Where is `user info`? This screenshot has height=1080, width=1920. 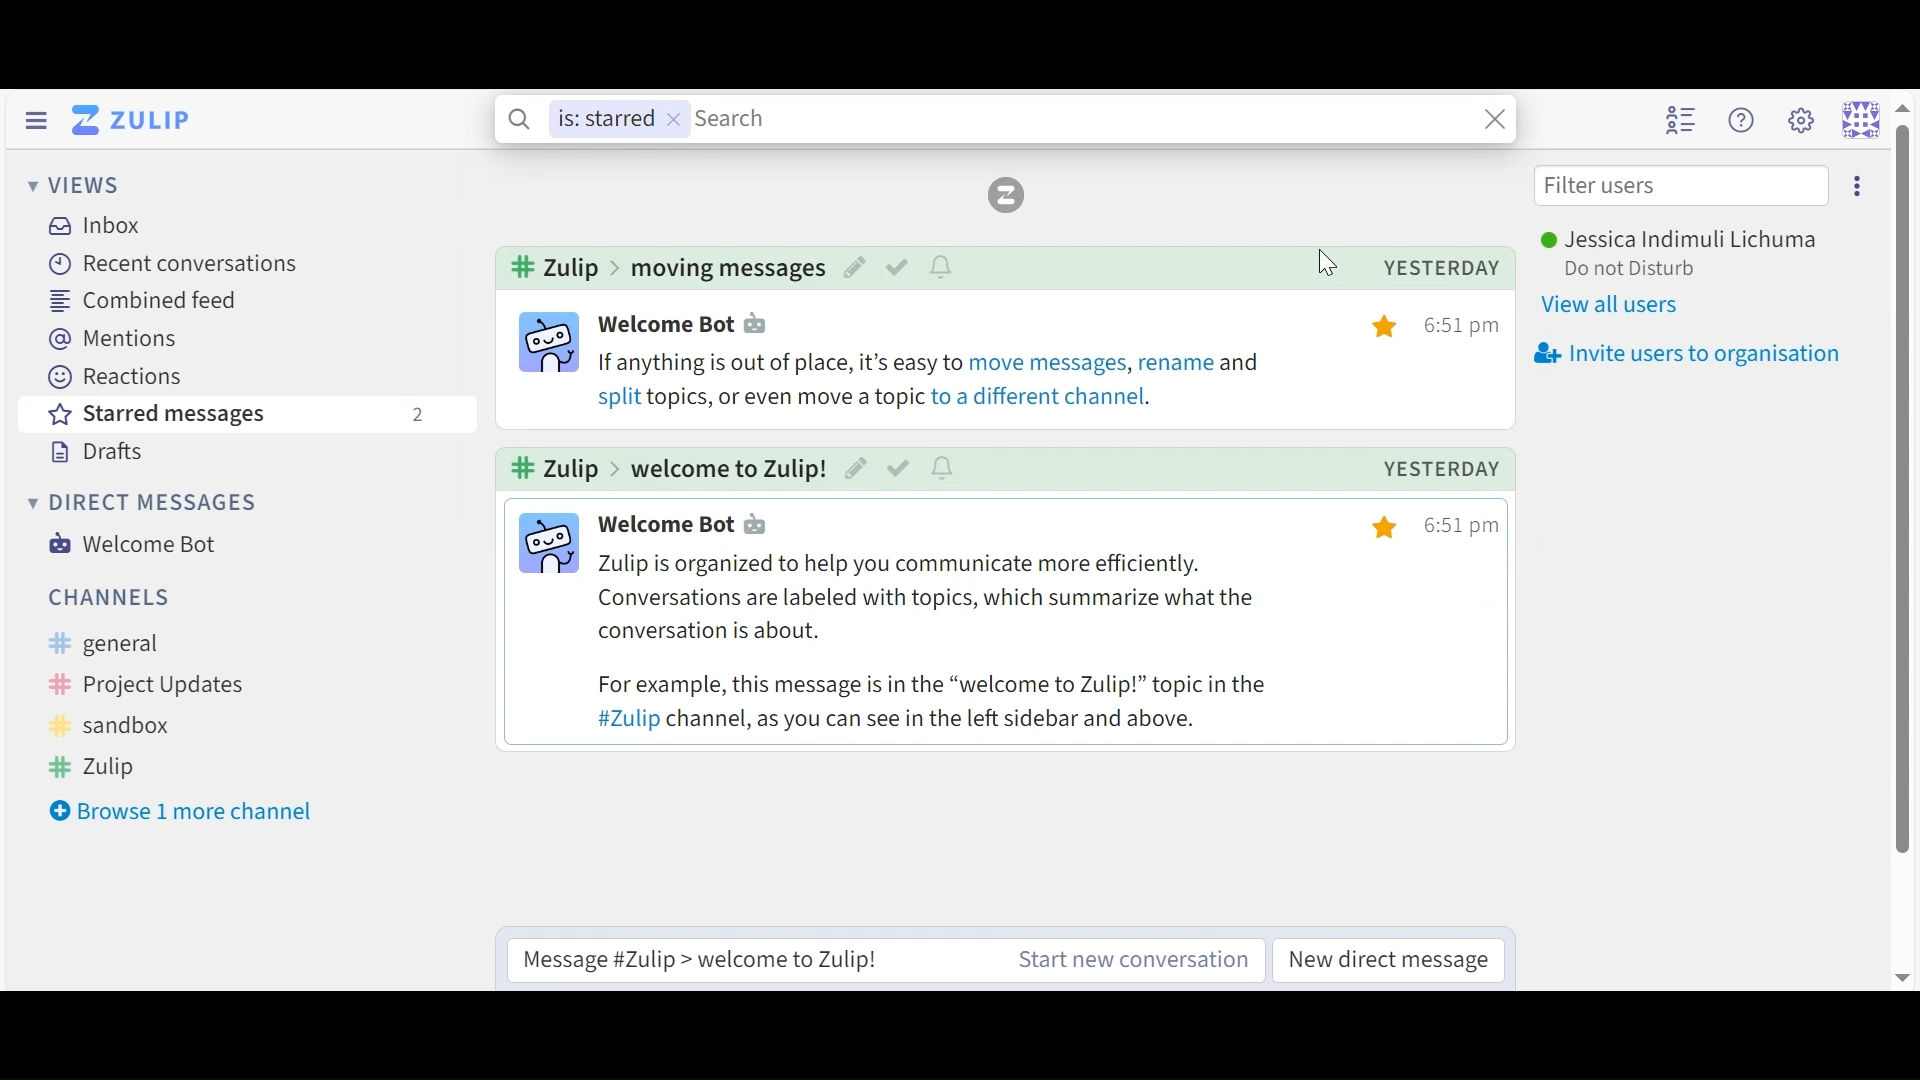
user info is located at coordinates (546, 543).